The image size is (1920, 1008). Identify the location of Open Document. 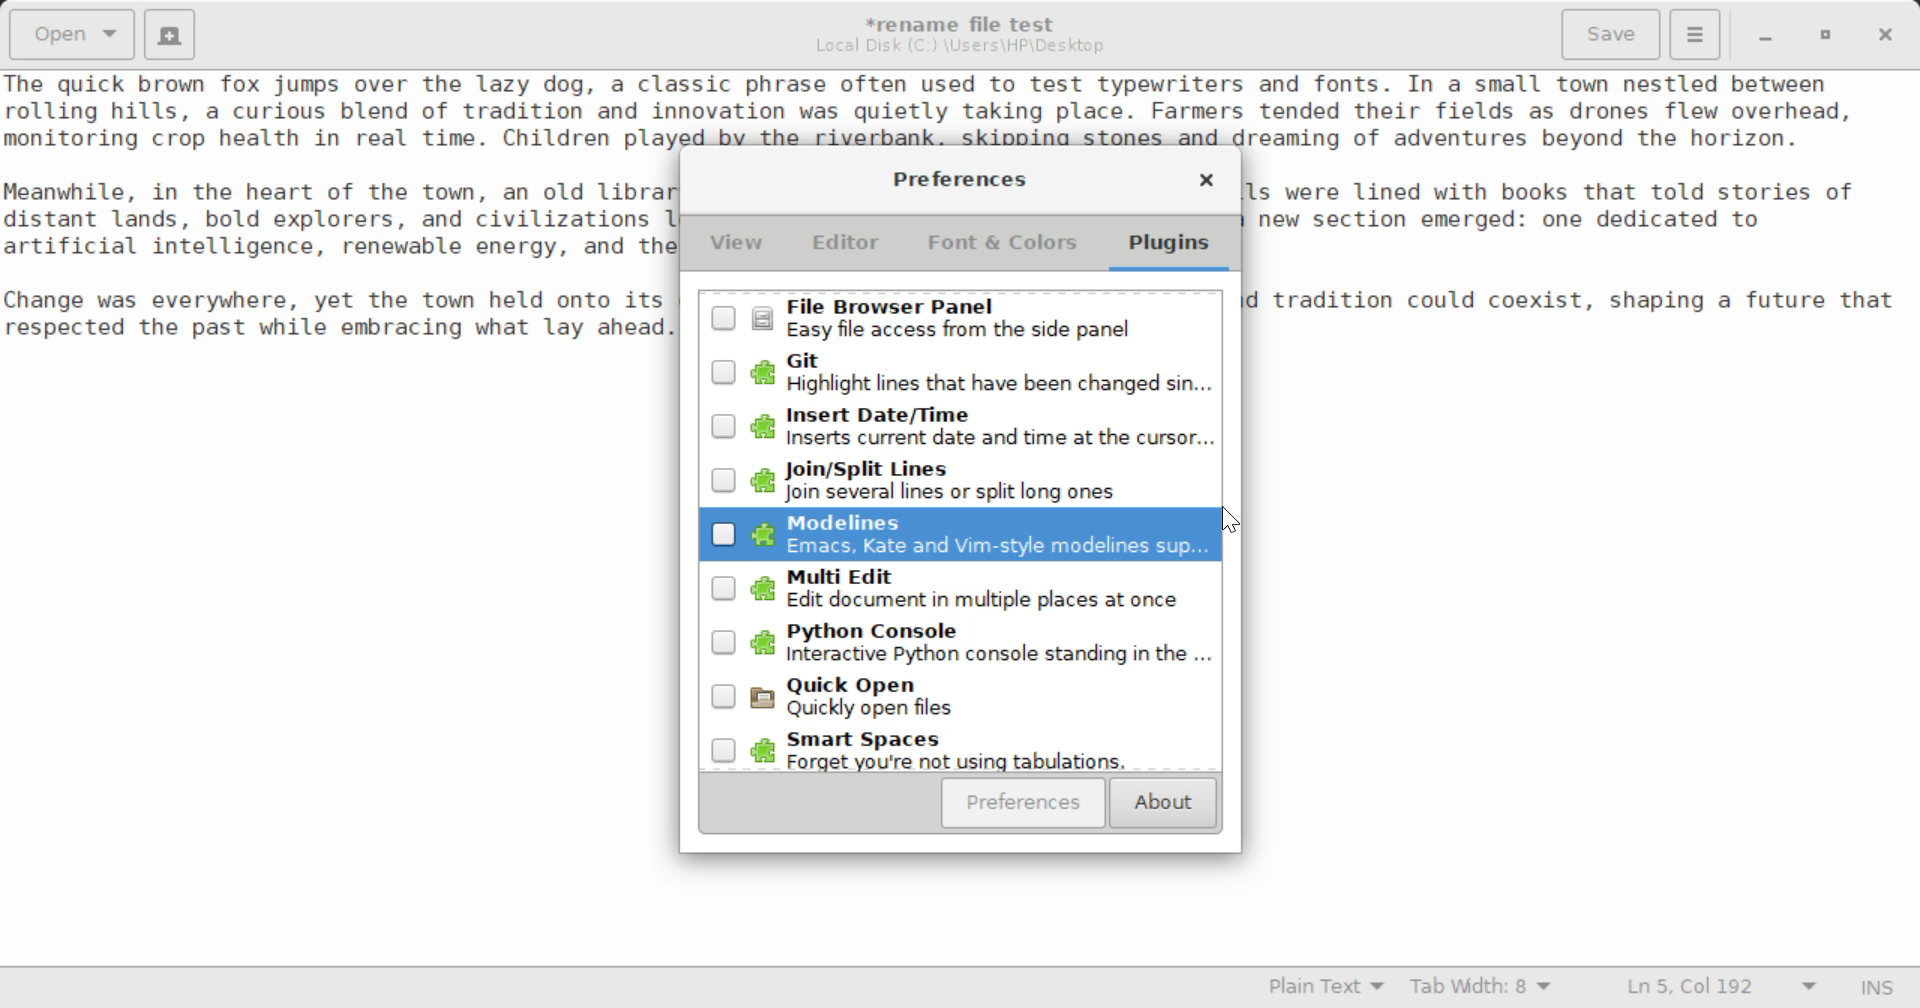
(72, 32).